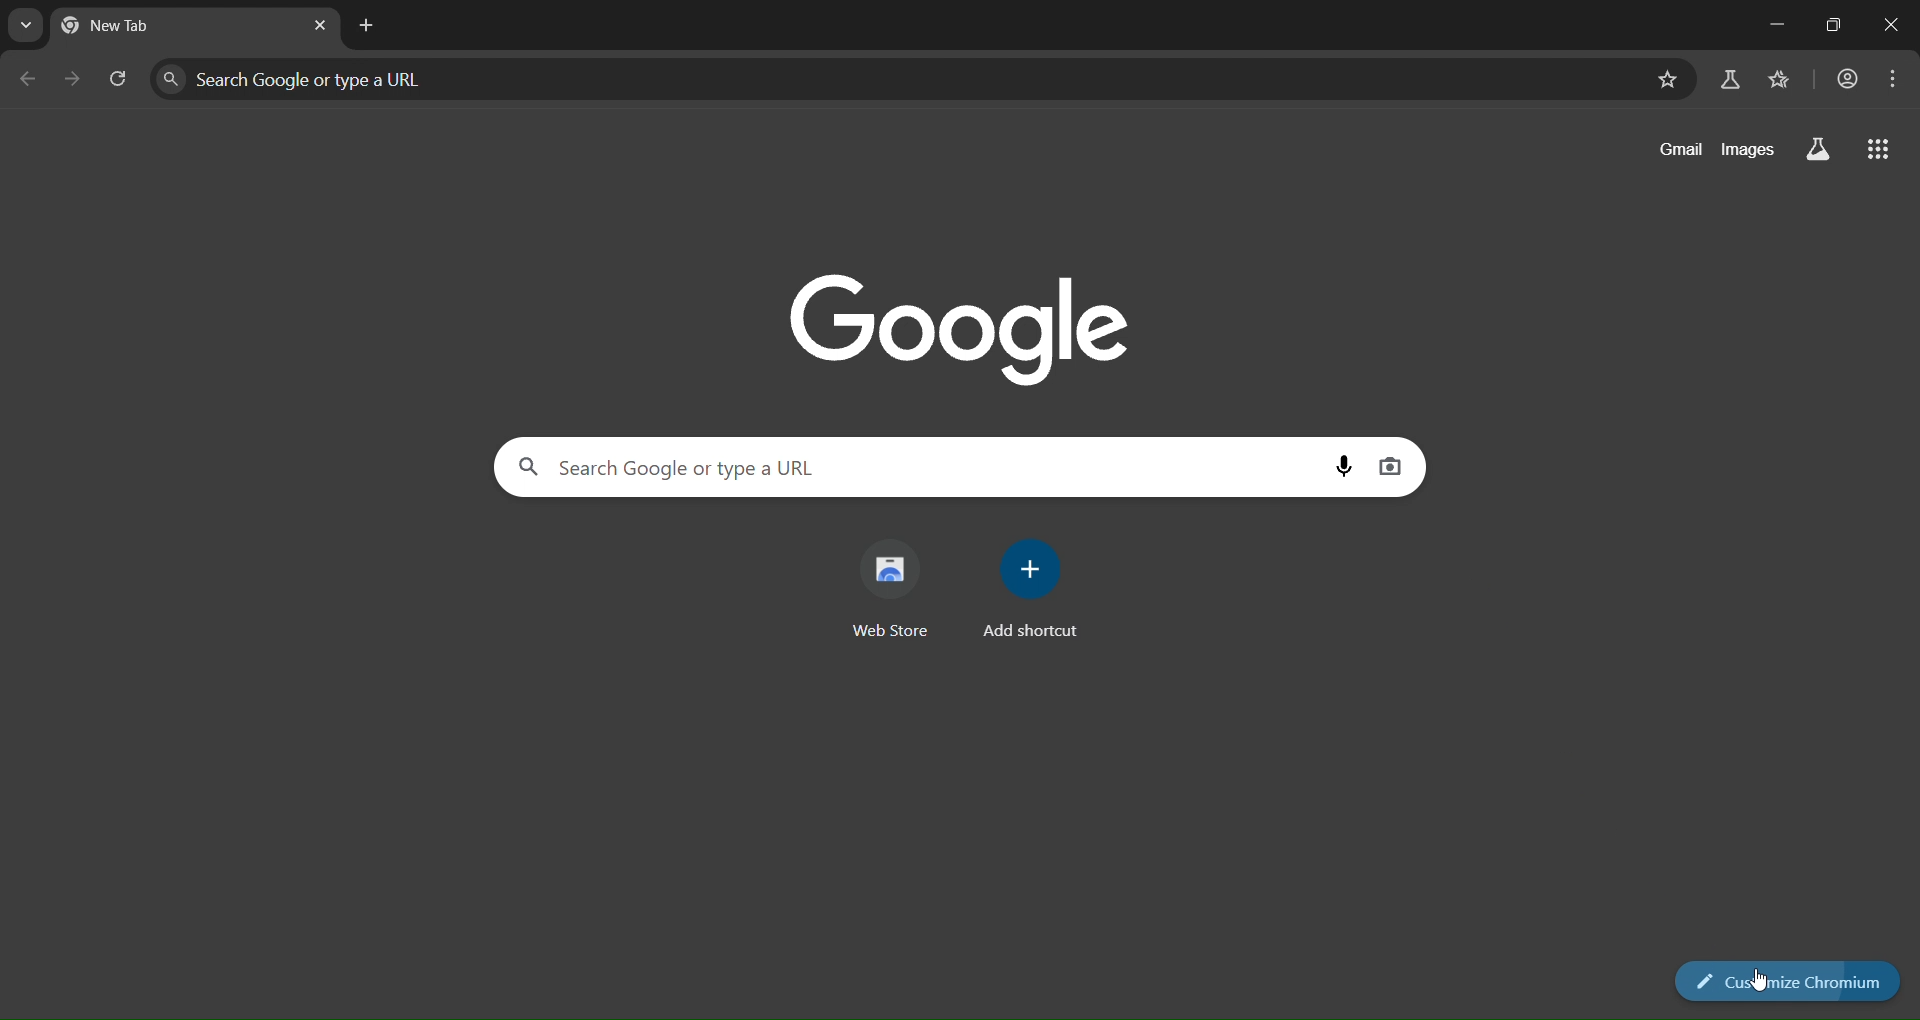  What do you see at coordinates (1882, 152) in the screenshot?
I see `google apps` at bounding box center [1882, 152].